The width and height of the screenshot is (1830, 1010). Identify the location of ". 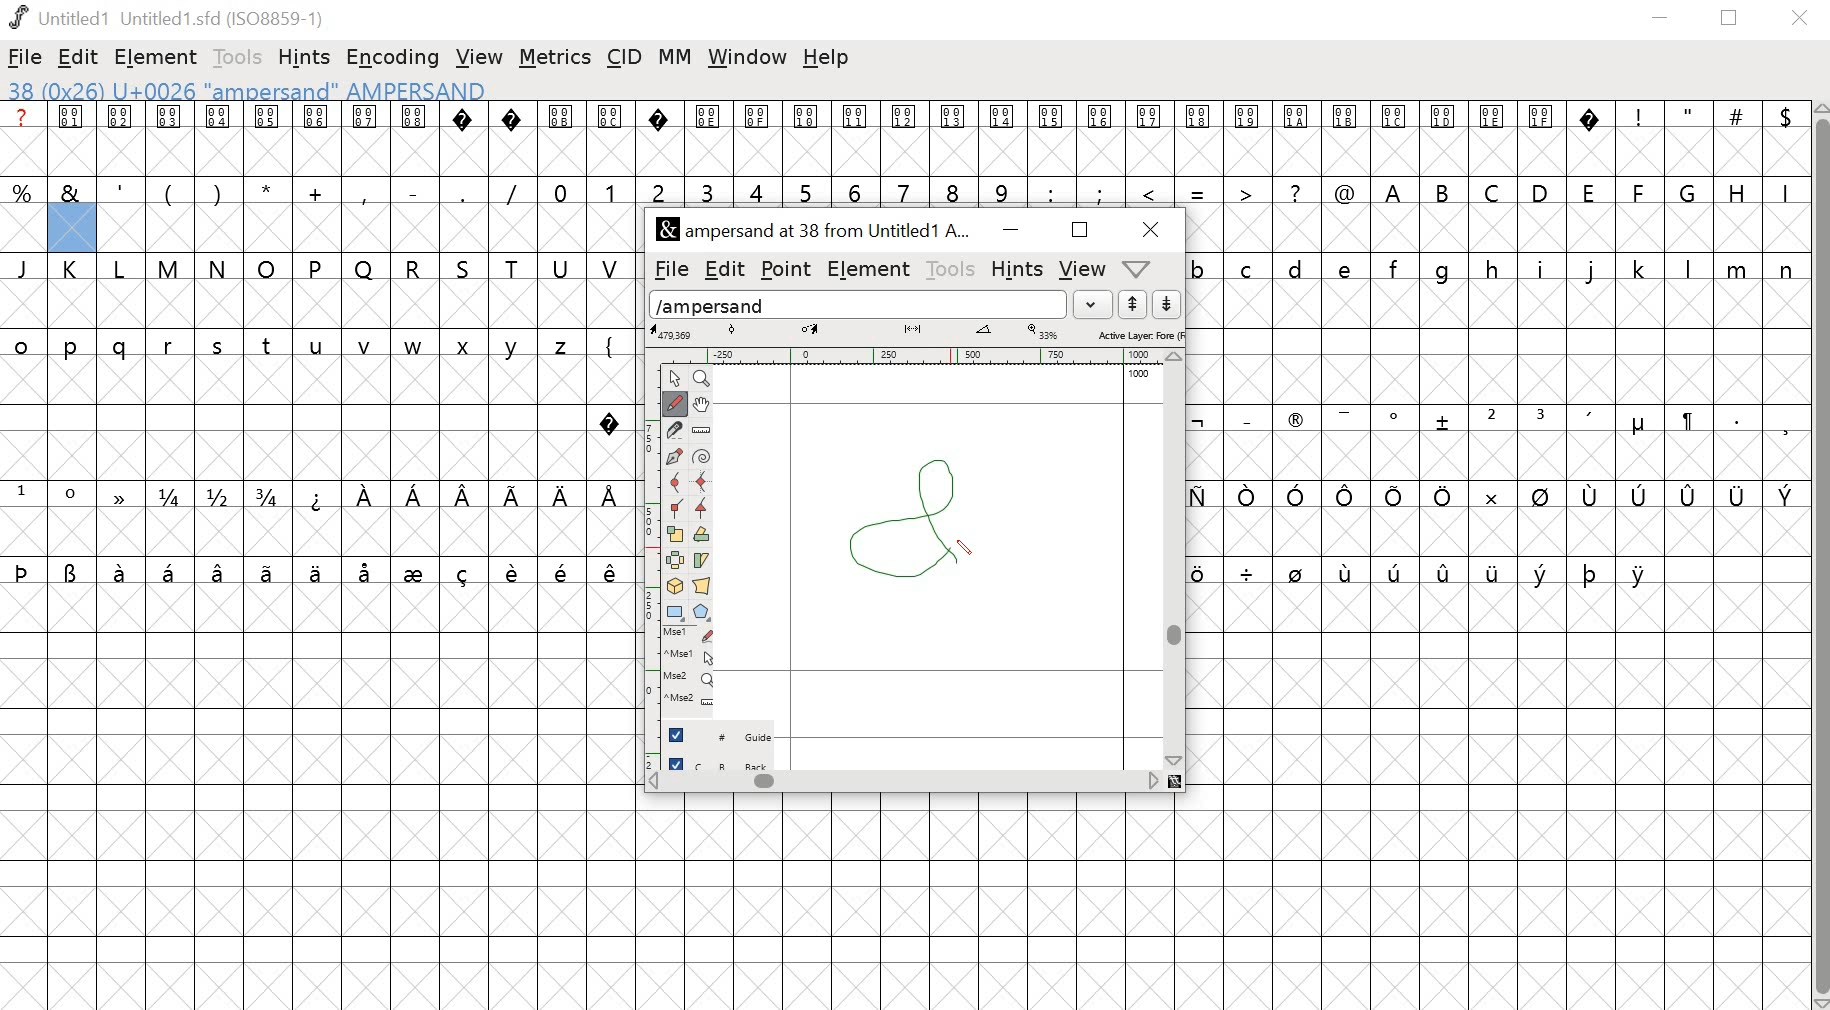
(1689, 141).